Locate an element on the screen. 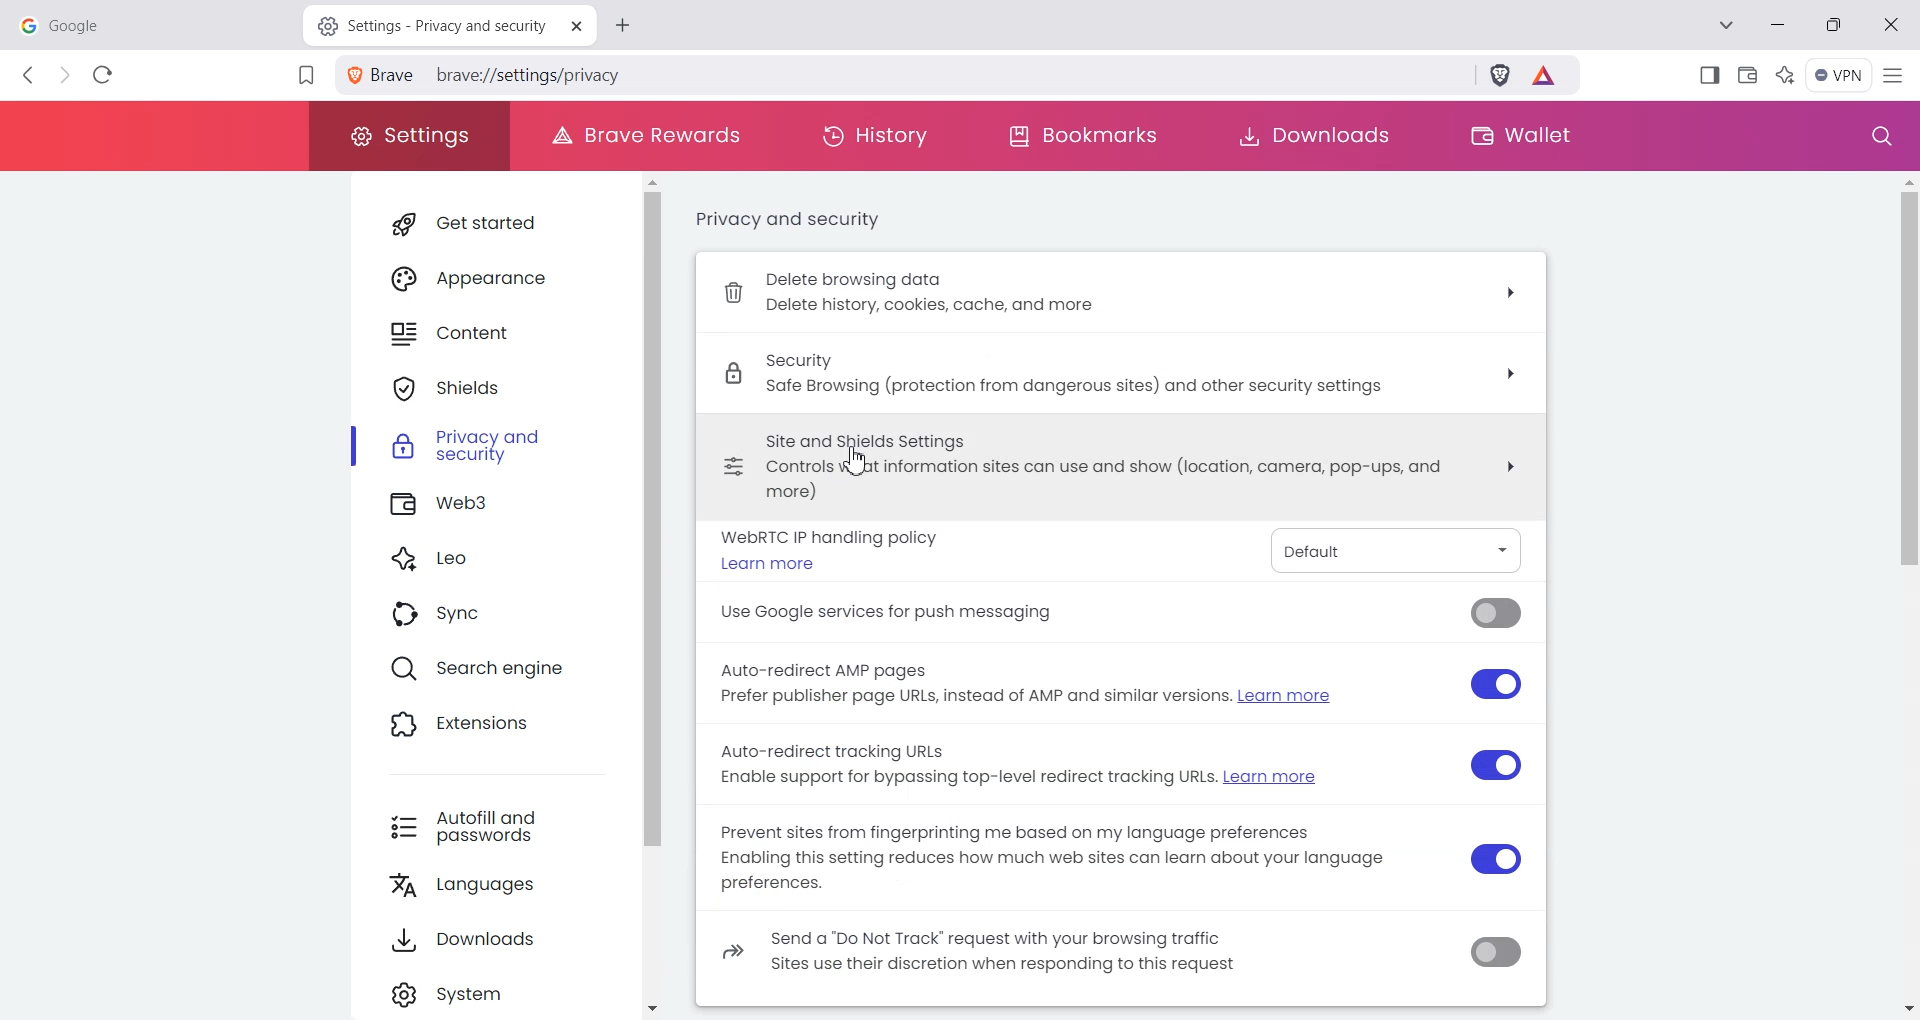 Image resolution: width=1920 pixels, height=1020 pixels. Vertical scroll bar is located at coordinates (665, 596).